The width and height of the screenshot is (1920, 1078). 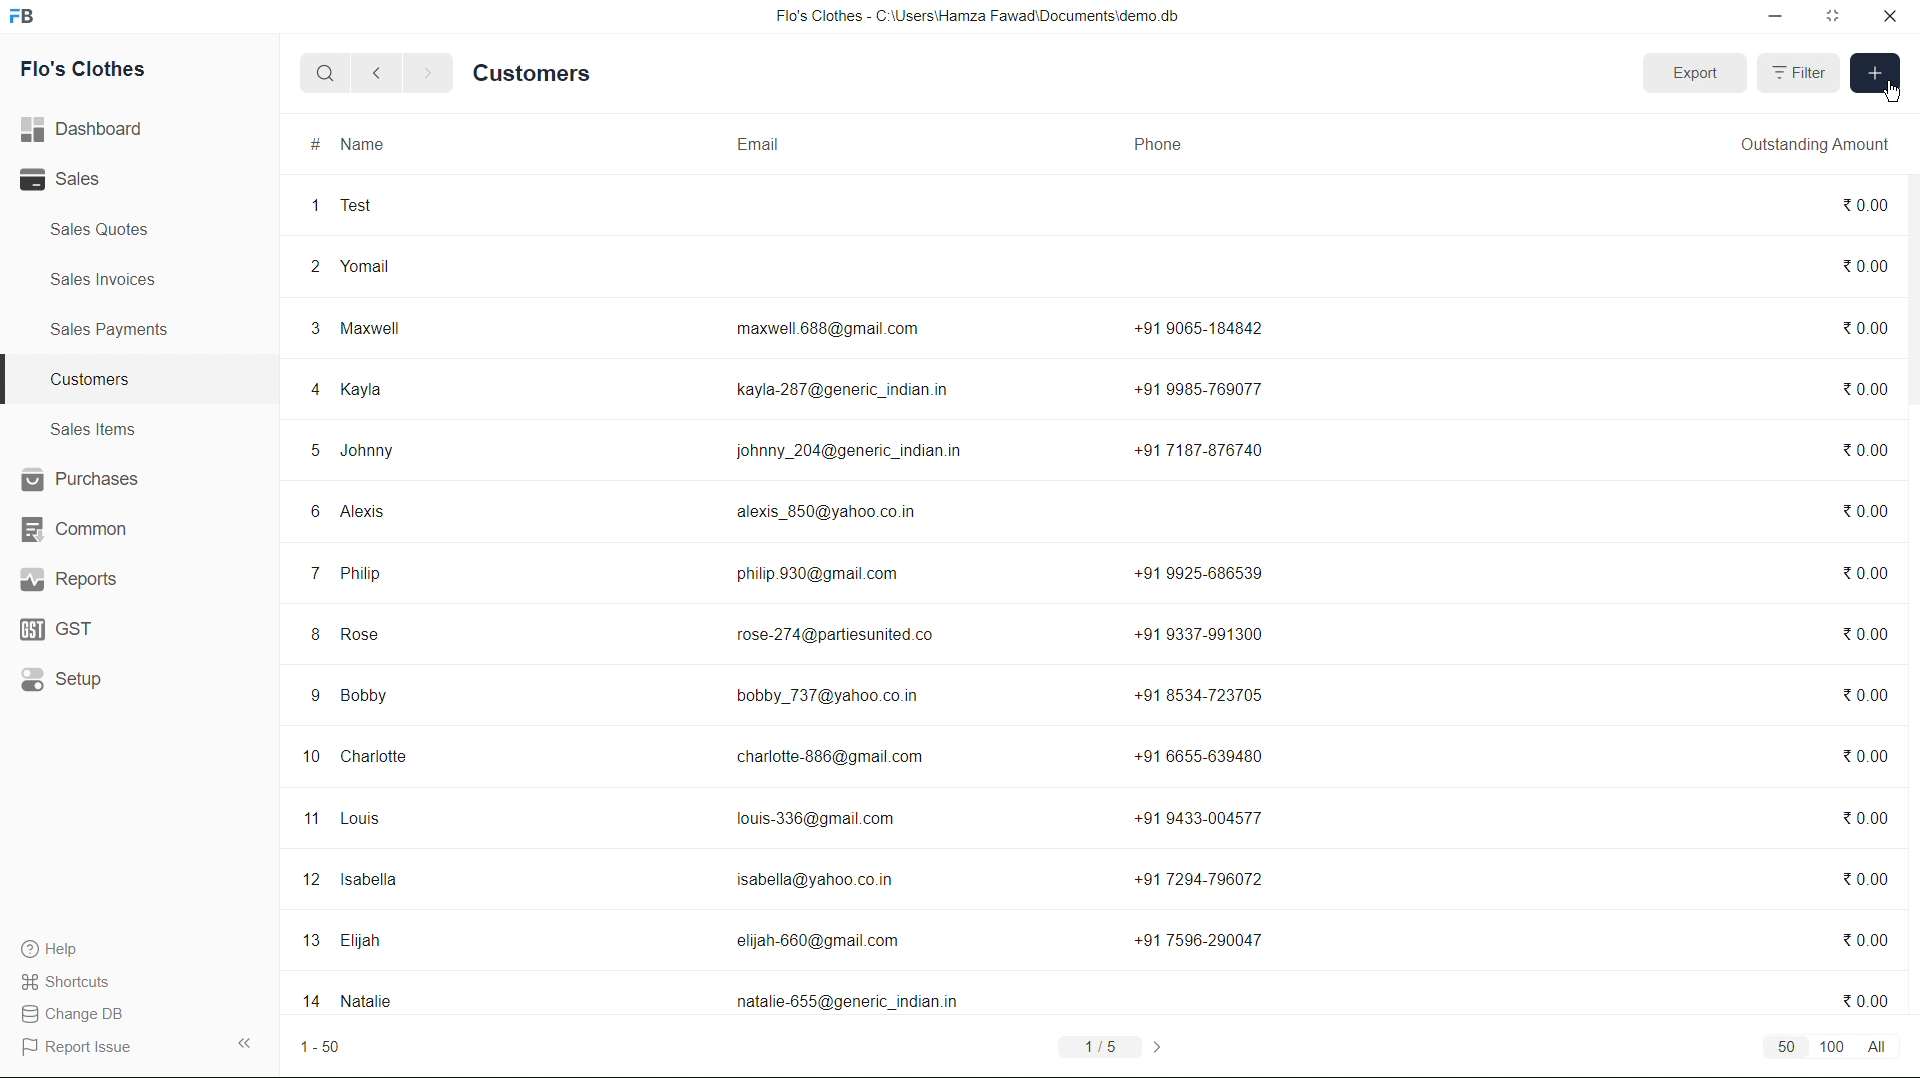 I want to click on 5, so click(x=312, y=450).